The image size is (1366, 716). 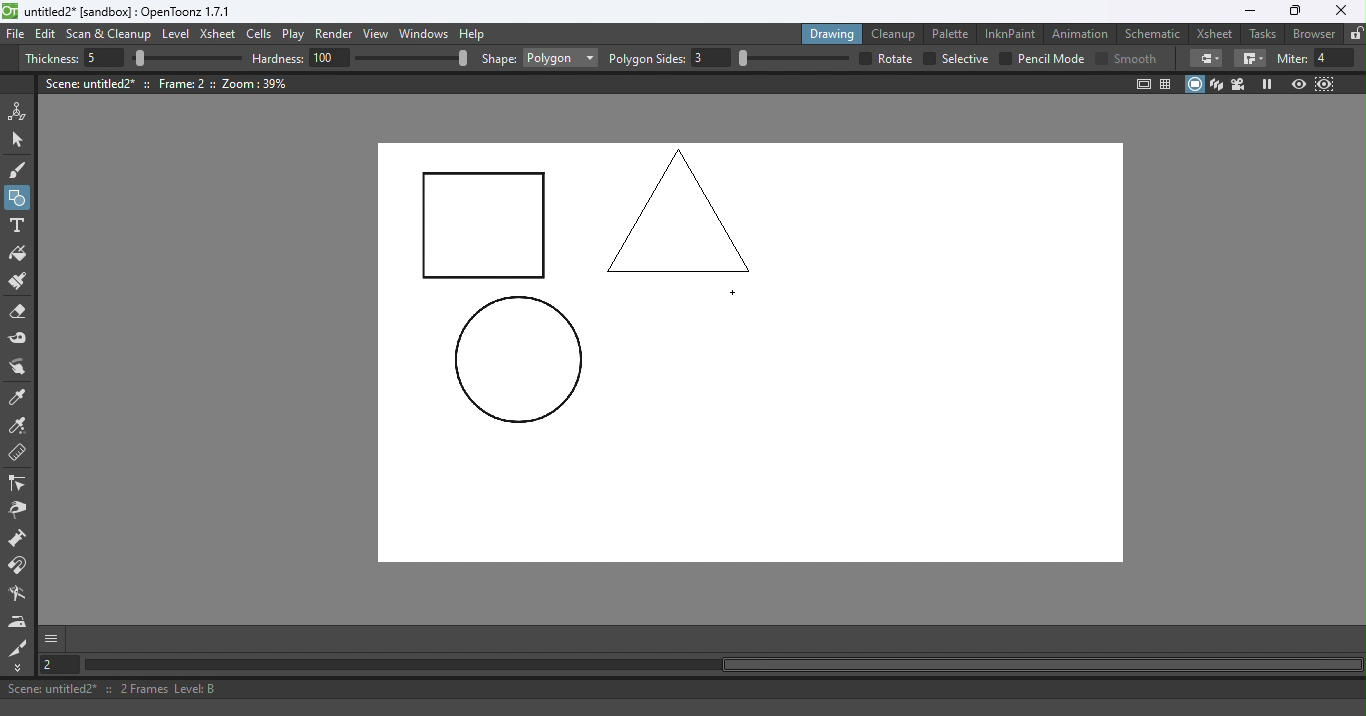 What do you see at coordinates (1142, 84) in the screenshot?
I see `Safe area` at bounding box center [1142, 84].